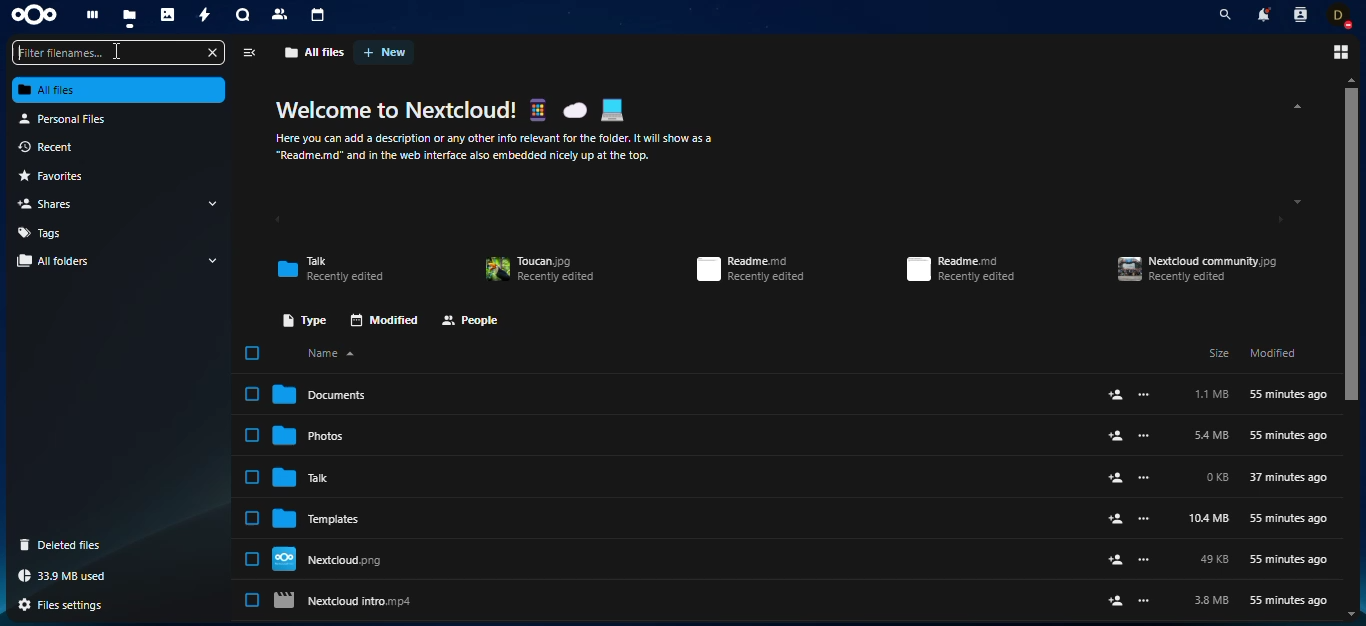 This screenshot has height=626, width=1366. Describe the element at coordinates (463, 156) in the screenshot. I see `“Readme.md” and in the web interface also embedded nicely up at the top.` at that location.